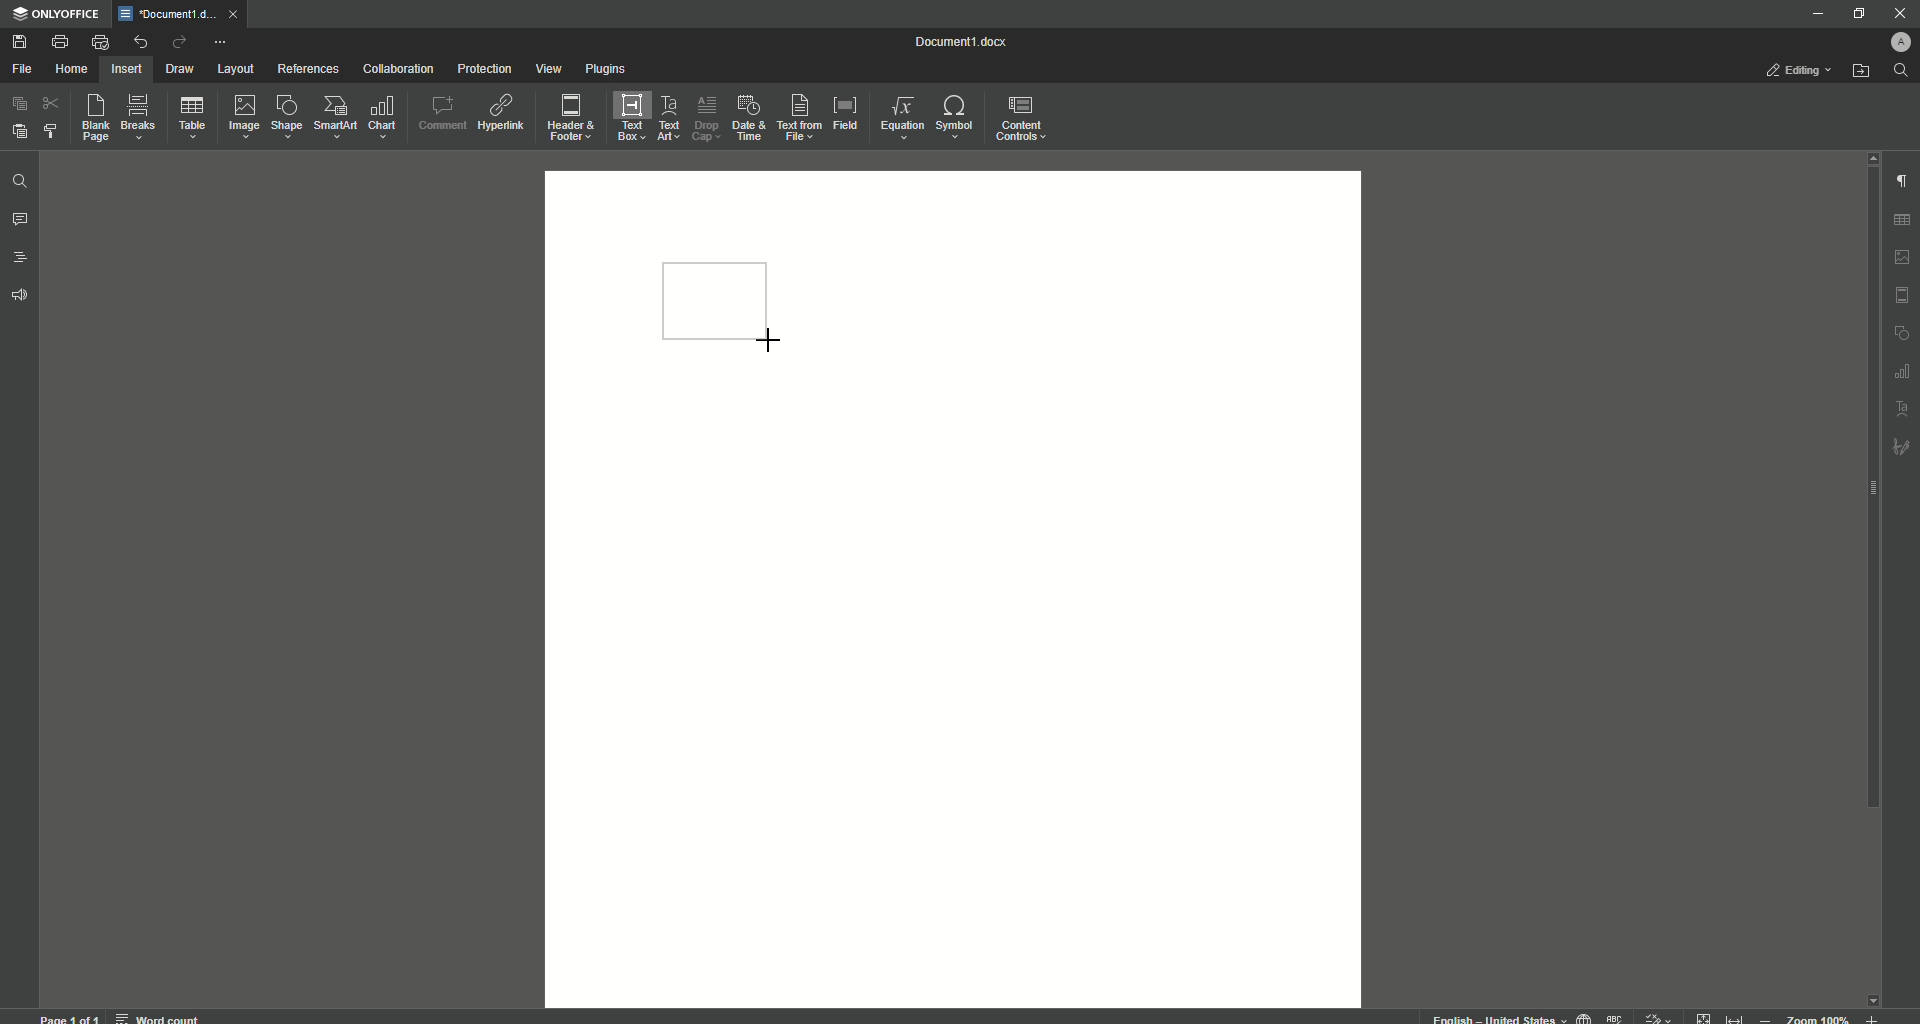  Describe the element at coordinates (484, 71) in the screenshot. I see `` at that location.